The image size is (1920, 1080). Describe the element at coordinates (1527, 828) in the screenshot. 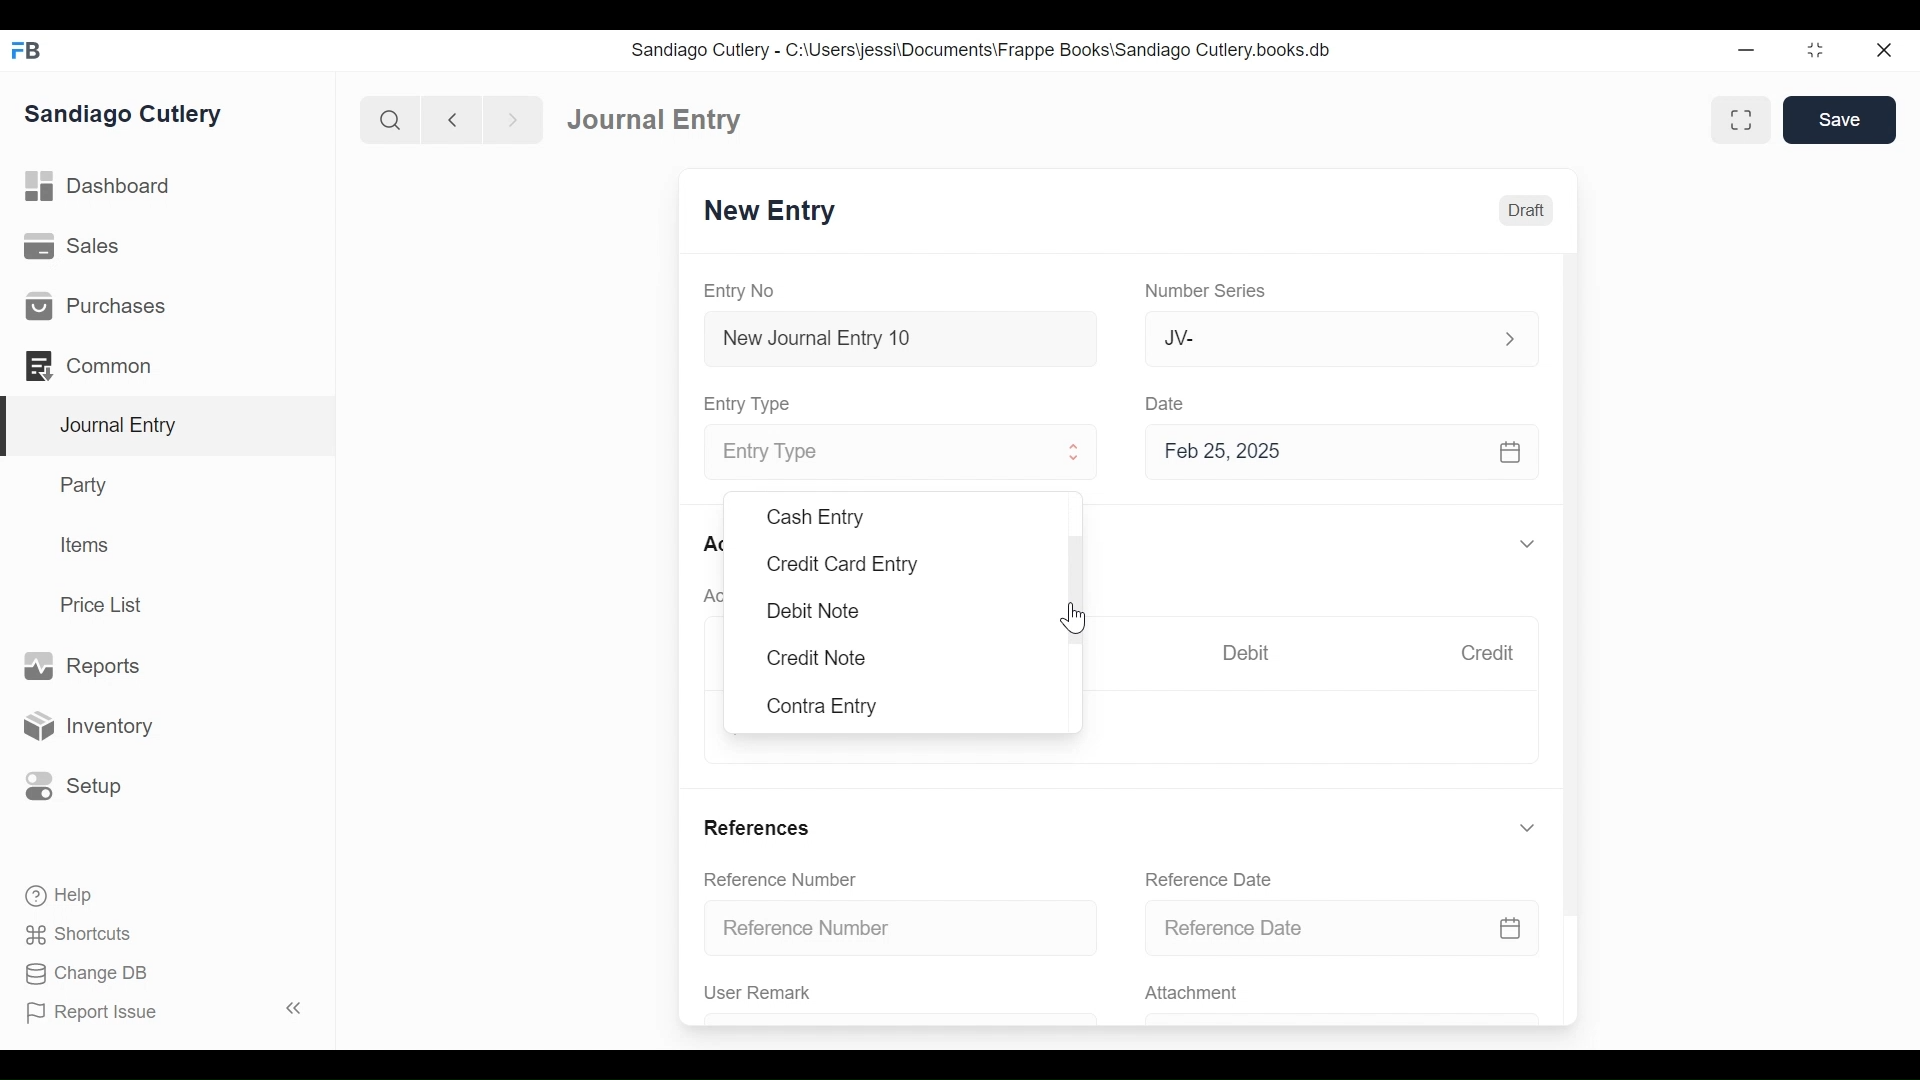

I see `Expand` at that location.